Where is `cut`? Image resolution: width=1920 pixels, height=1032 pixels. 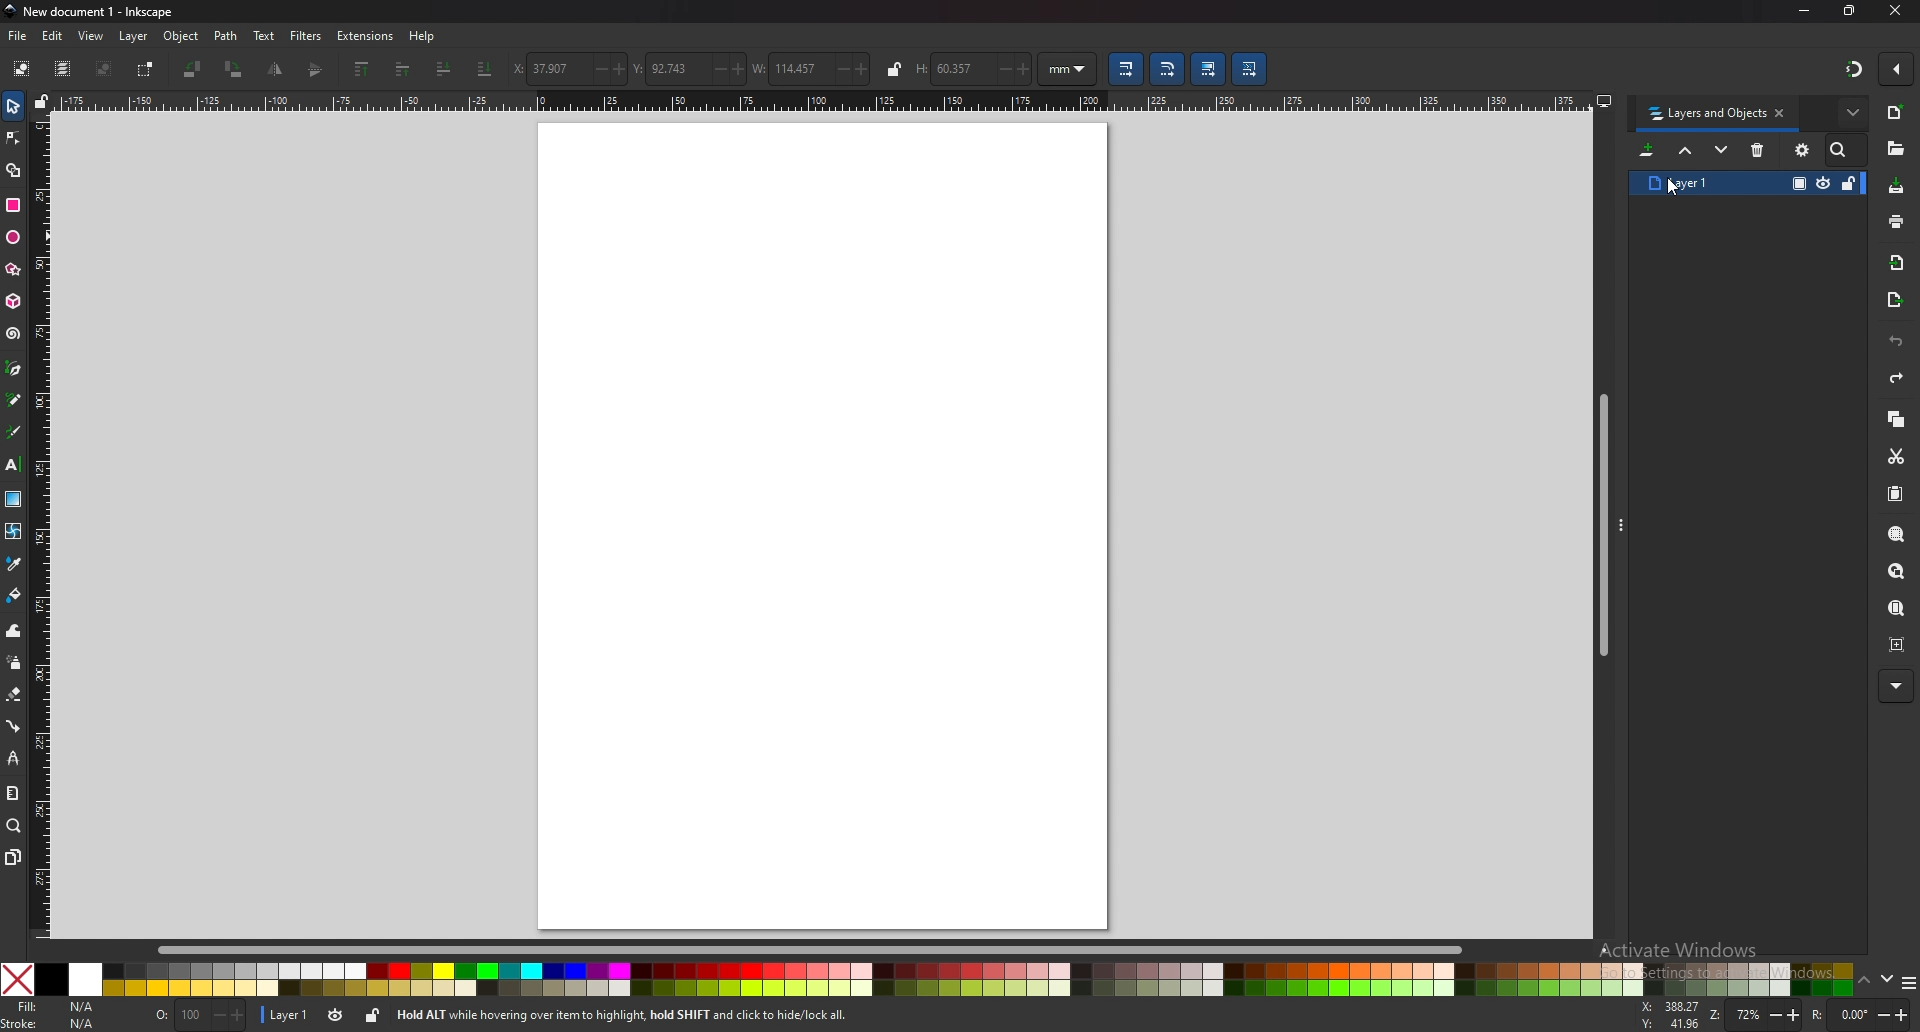 cut is located at coordinates (1897, 457).